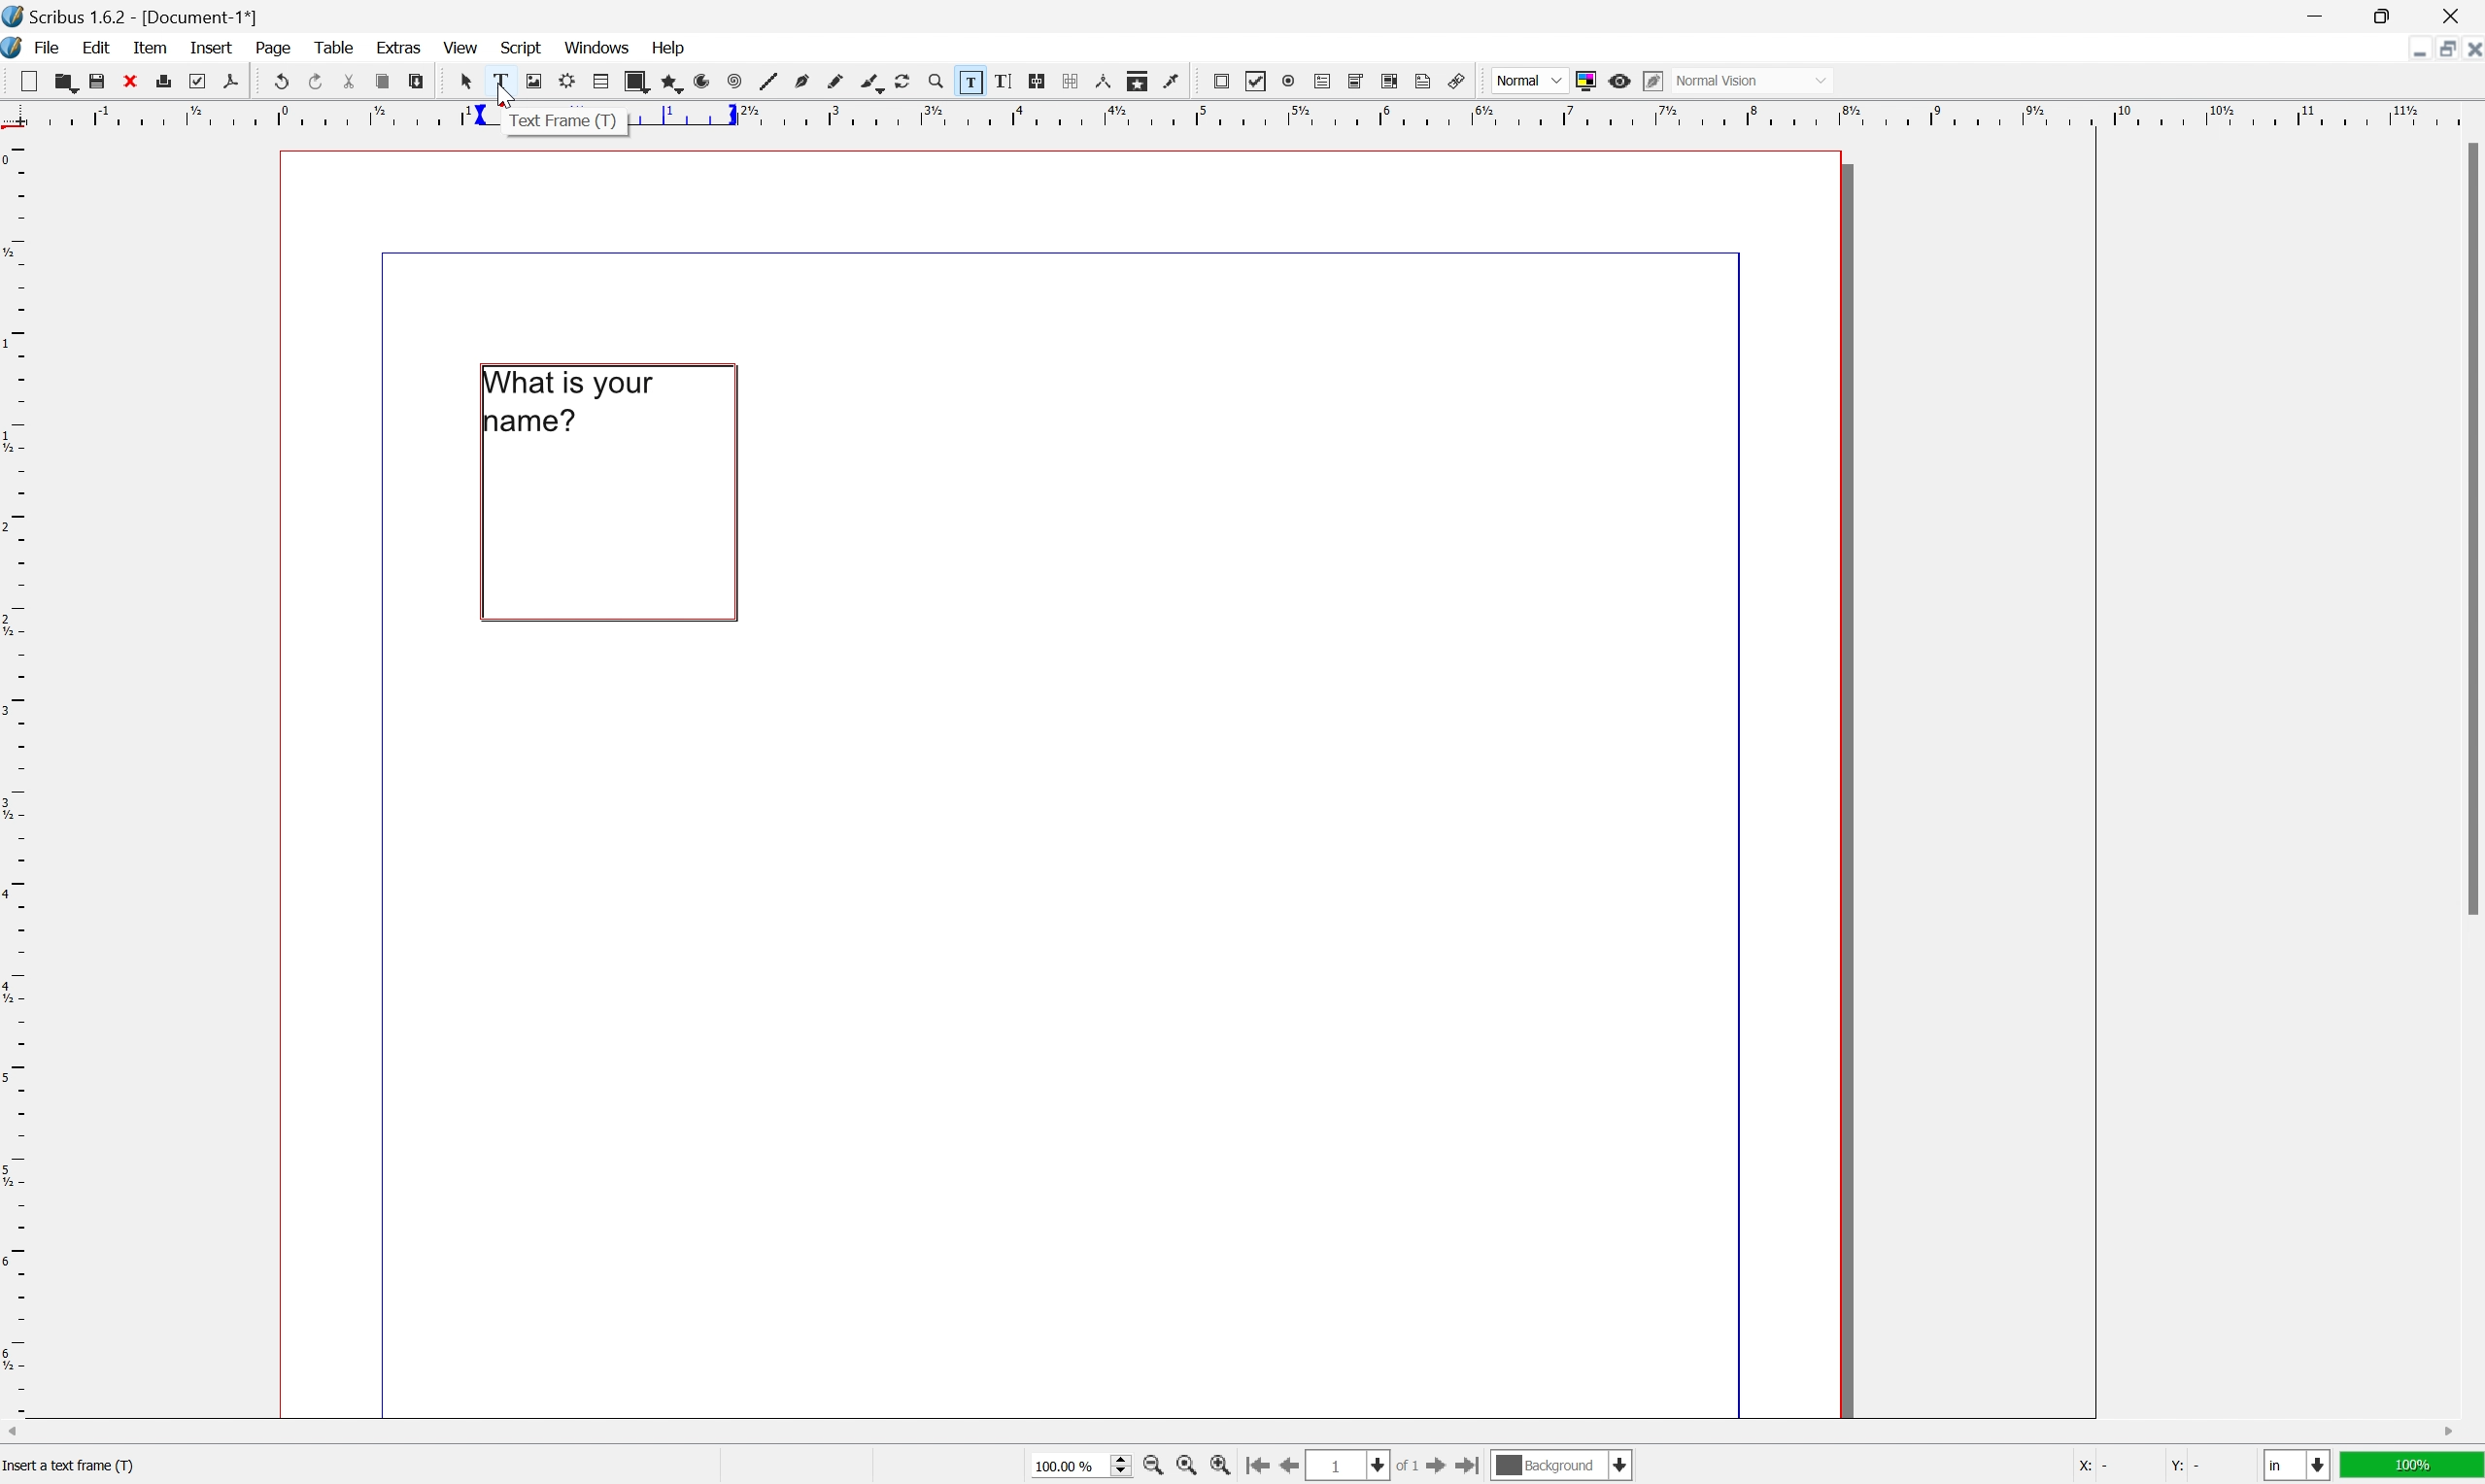 The width and height of the screenshot is (2485, 1484). What do you see at coordinates (2314, 15) in the screenshot?
I see `minimize` at bounding box center [2314, 15].